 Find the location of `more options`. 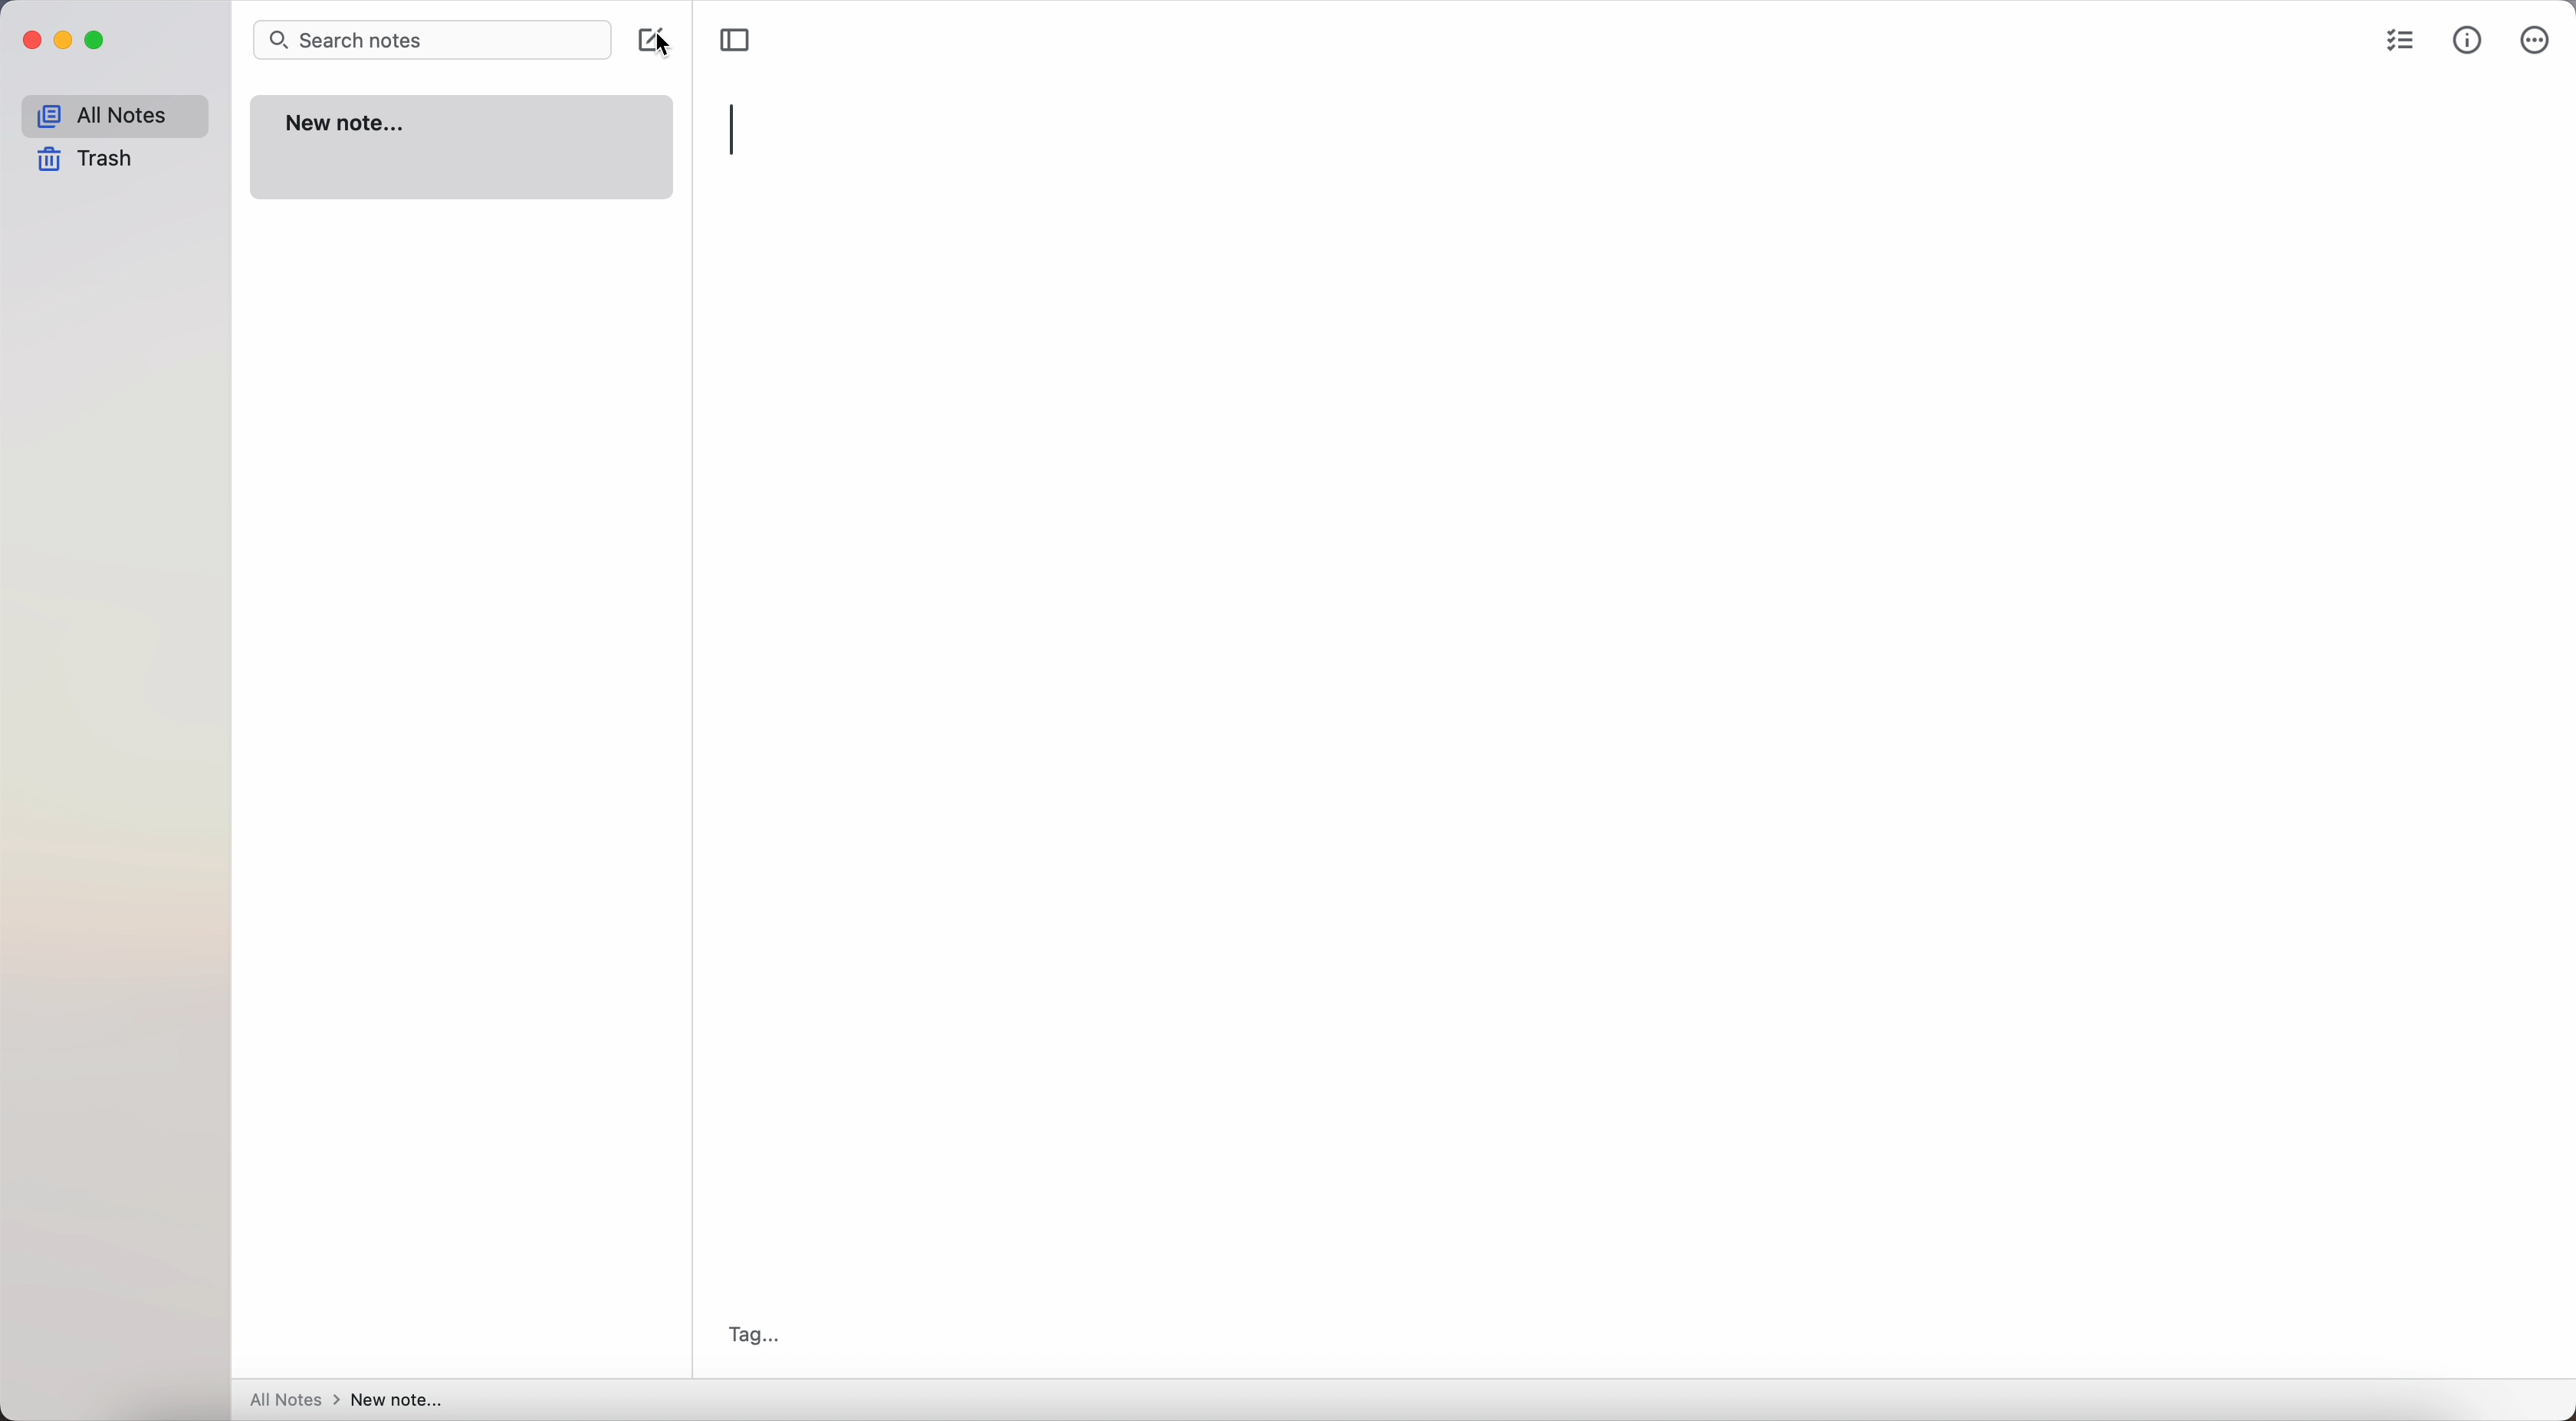

more options is located at coordinates (2534, 39).